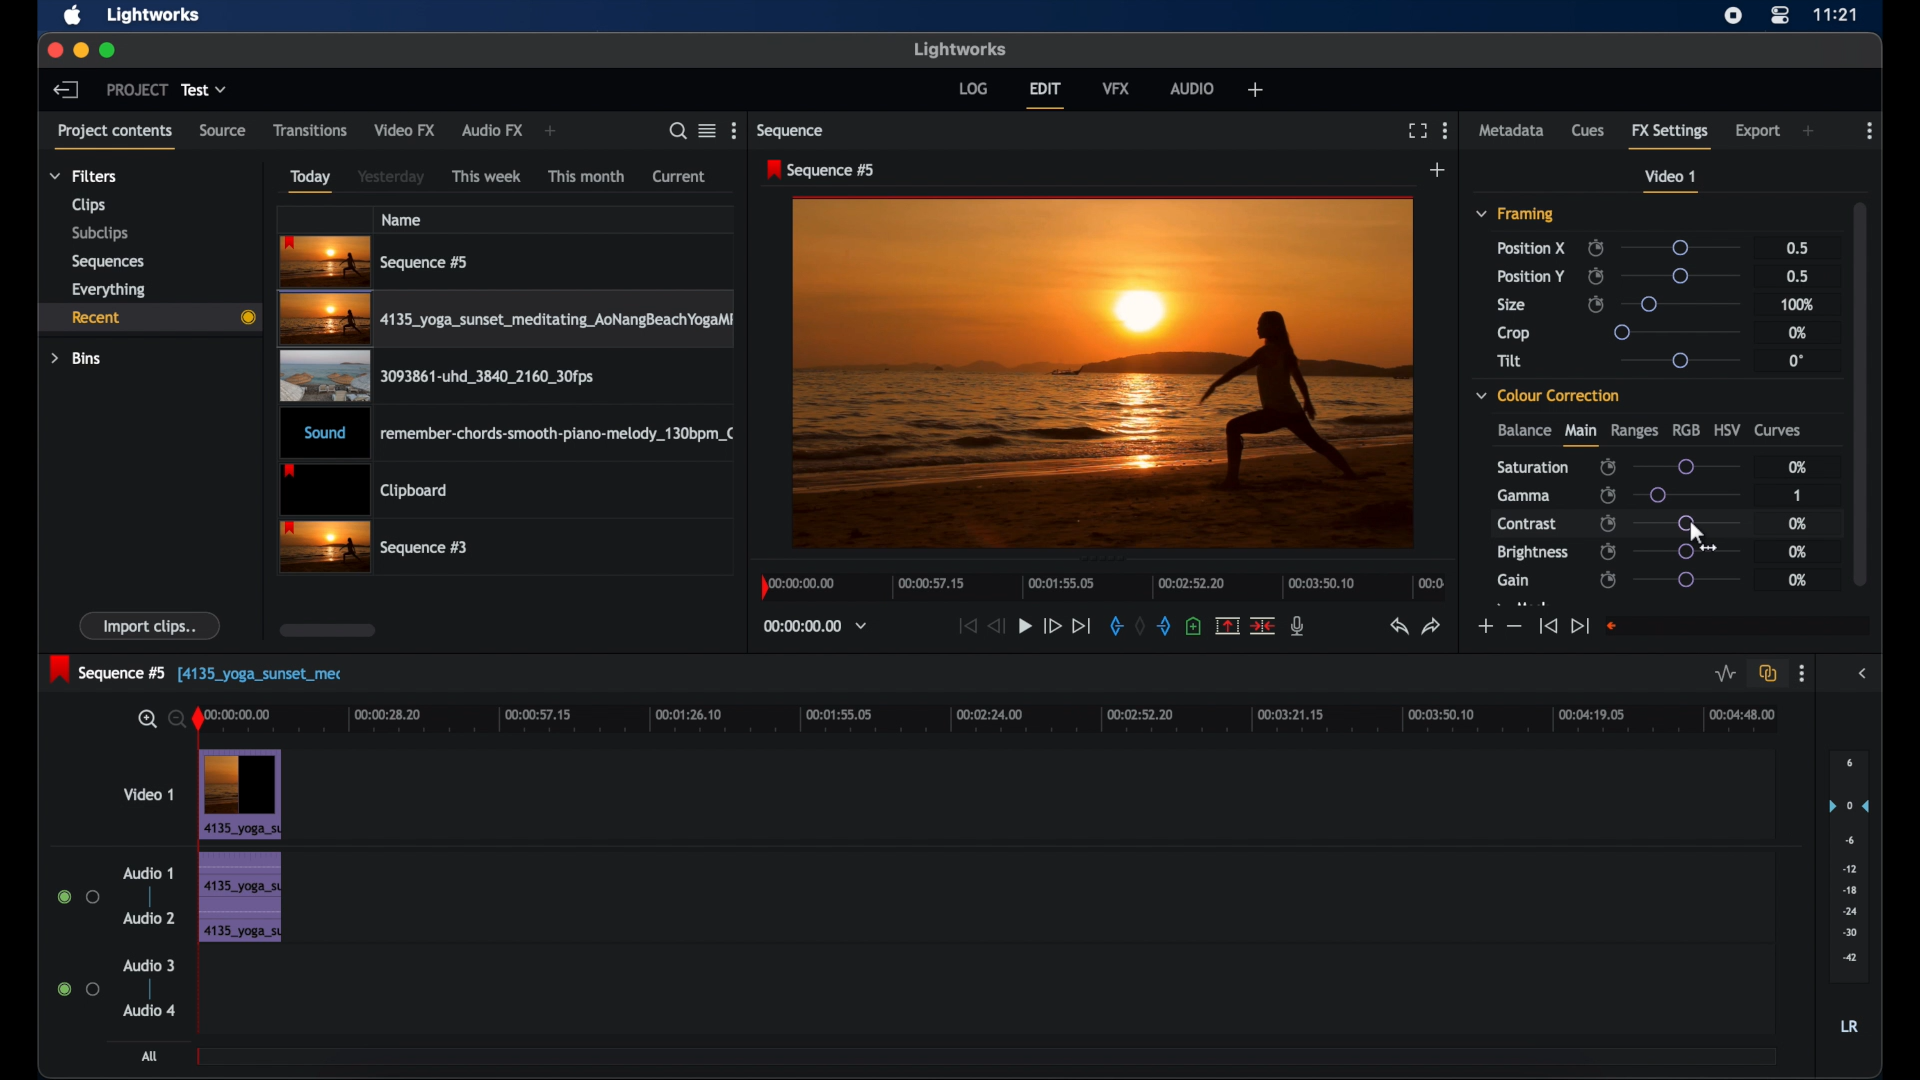  I want to click on jump to start, so click(1547, 625).